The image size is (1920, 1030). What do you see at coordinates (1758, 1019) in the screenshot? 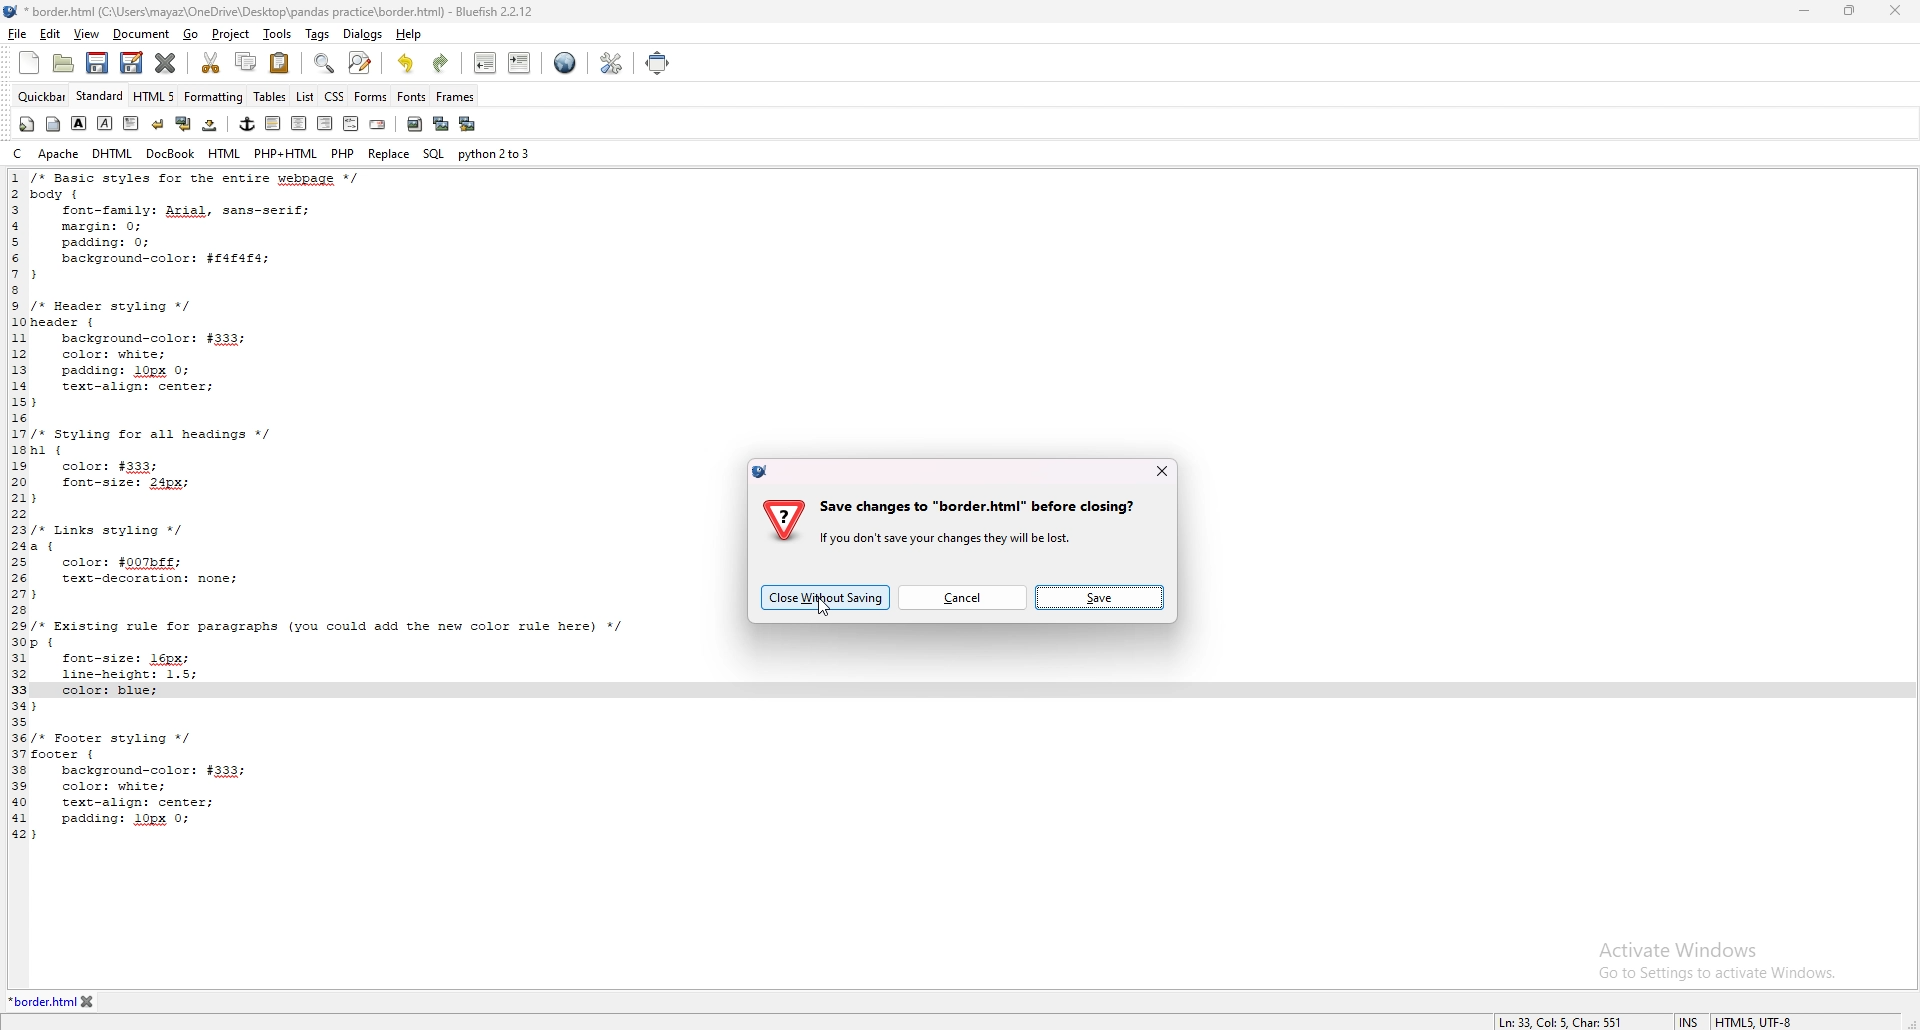
I see `encoding` at bounding box center [1758, 1019].